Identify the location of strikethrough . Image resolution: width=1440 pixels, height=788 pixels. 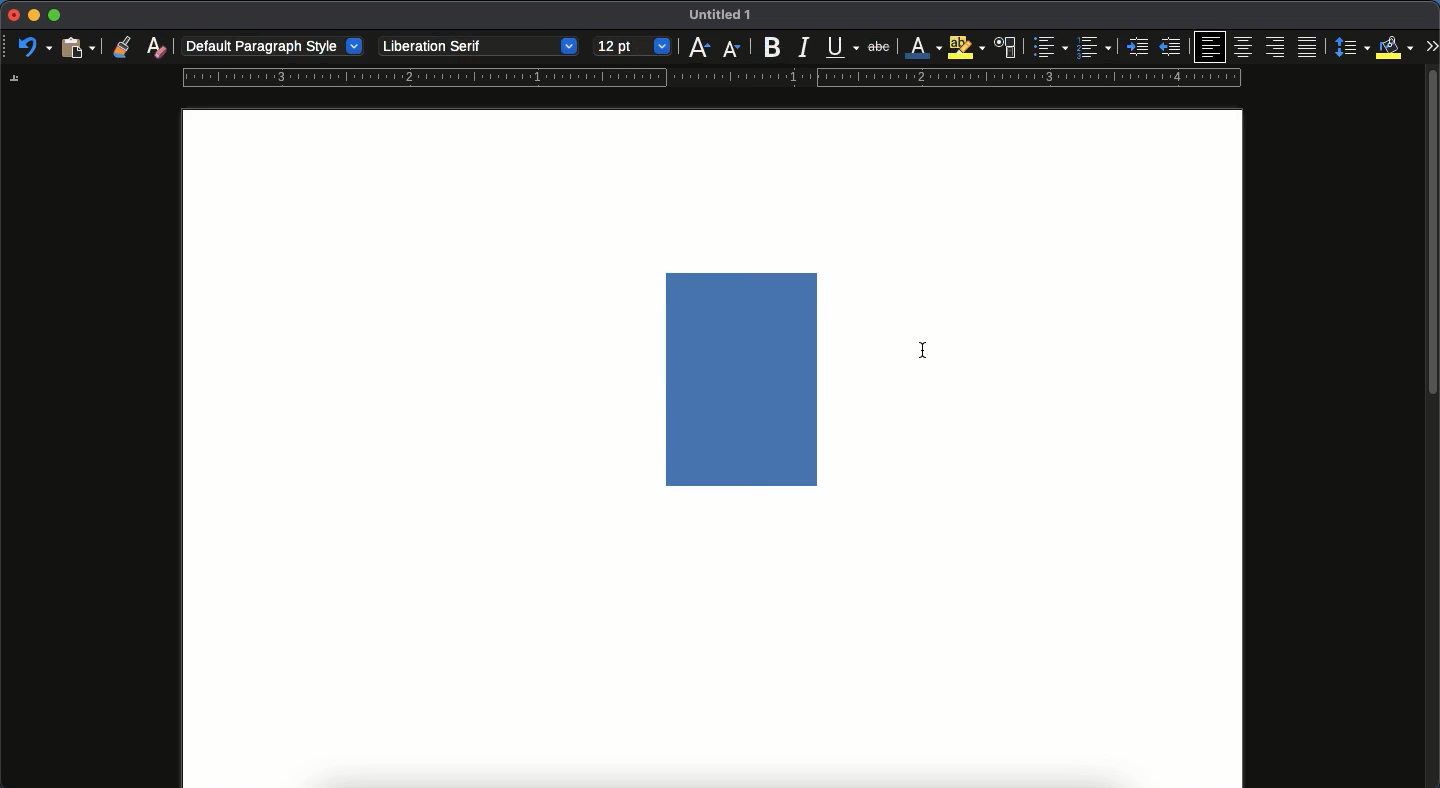
(879, 46).